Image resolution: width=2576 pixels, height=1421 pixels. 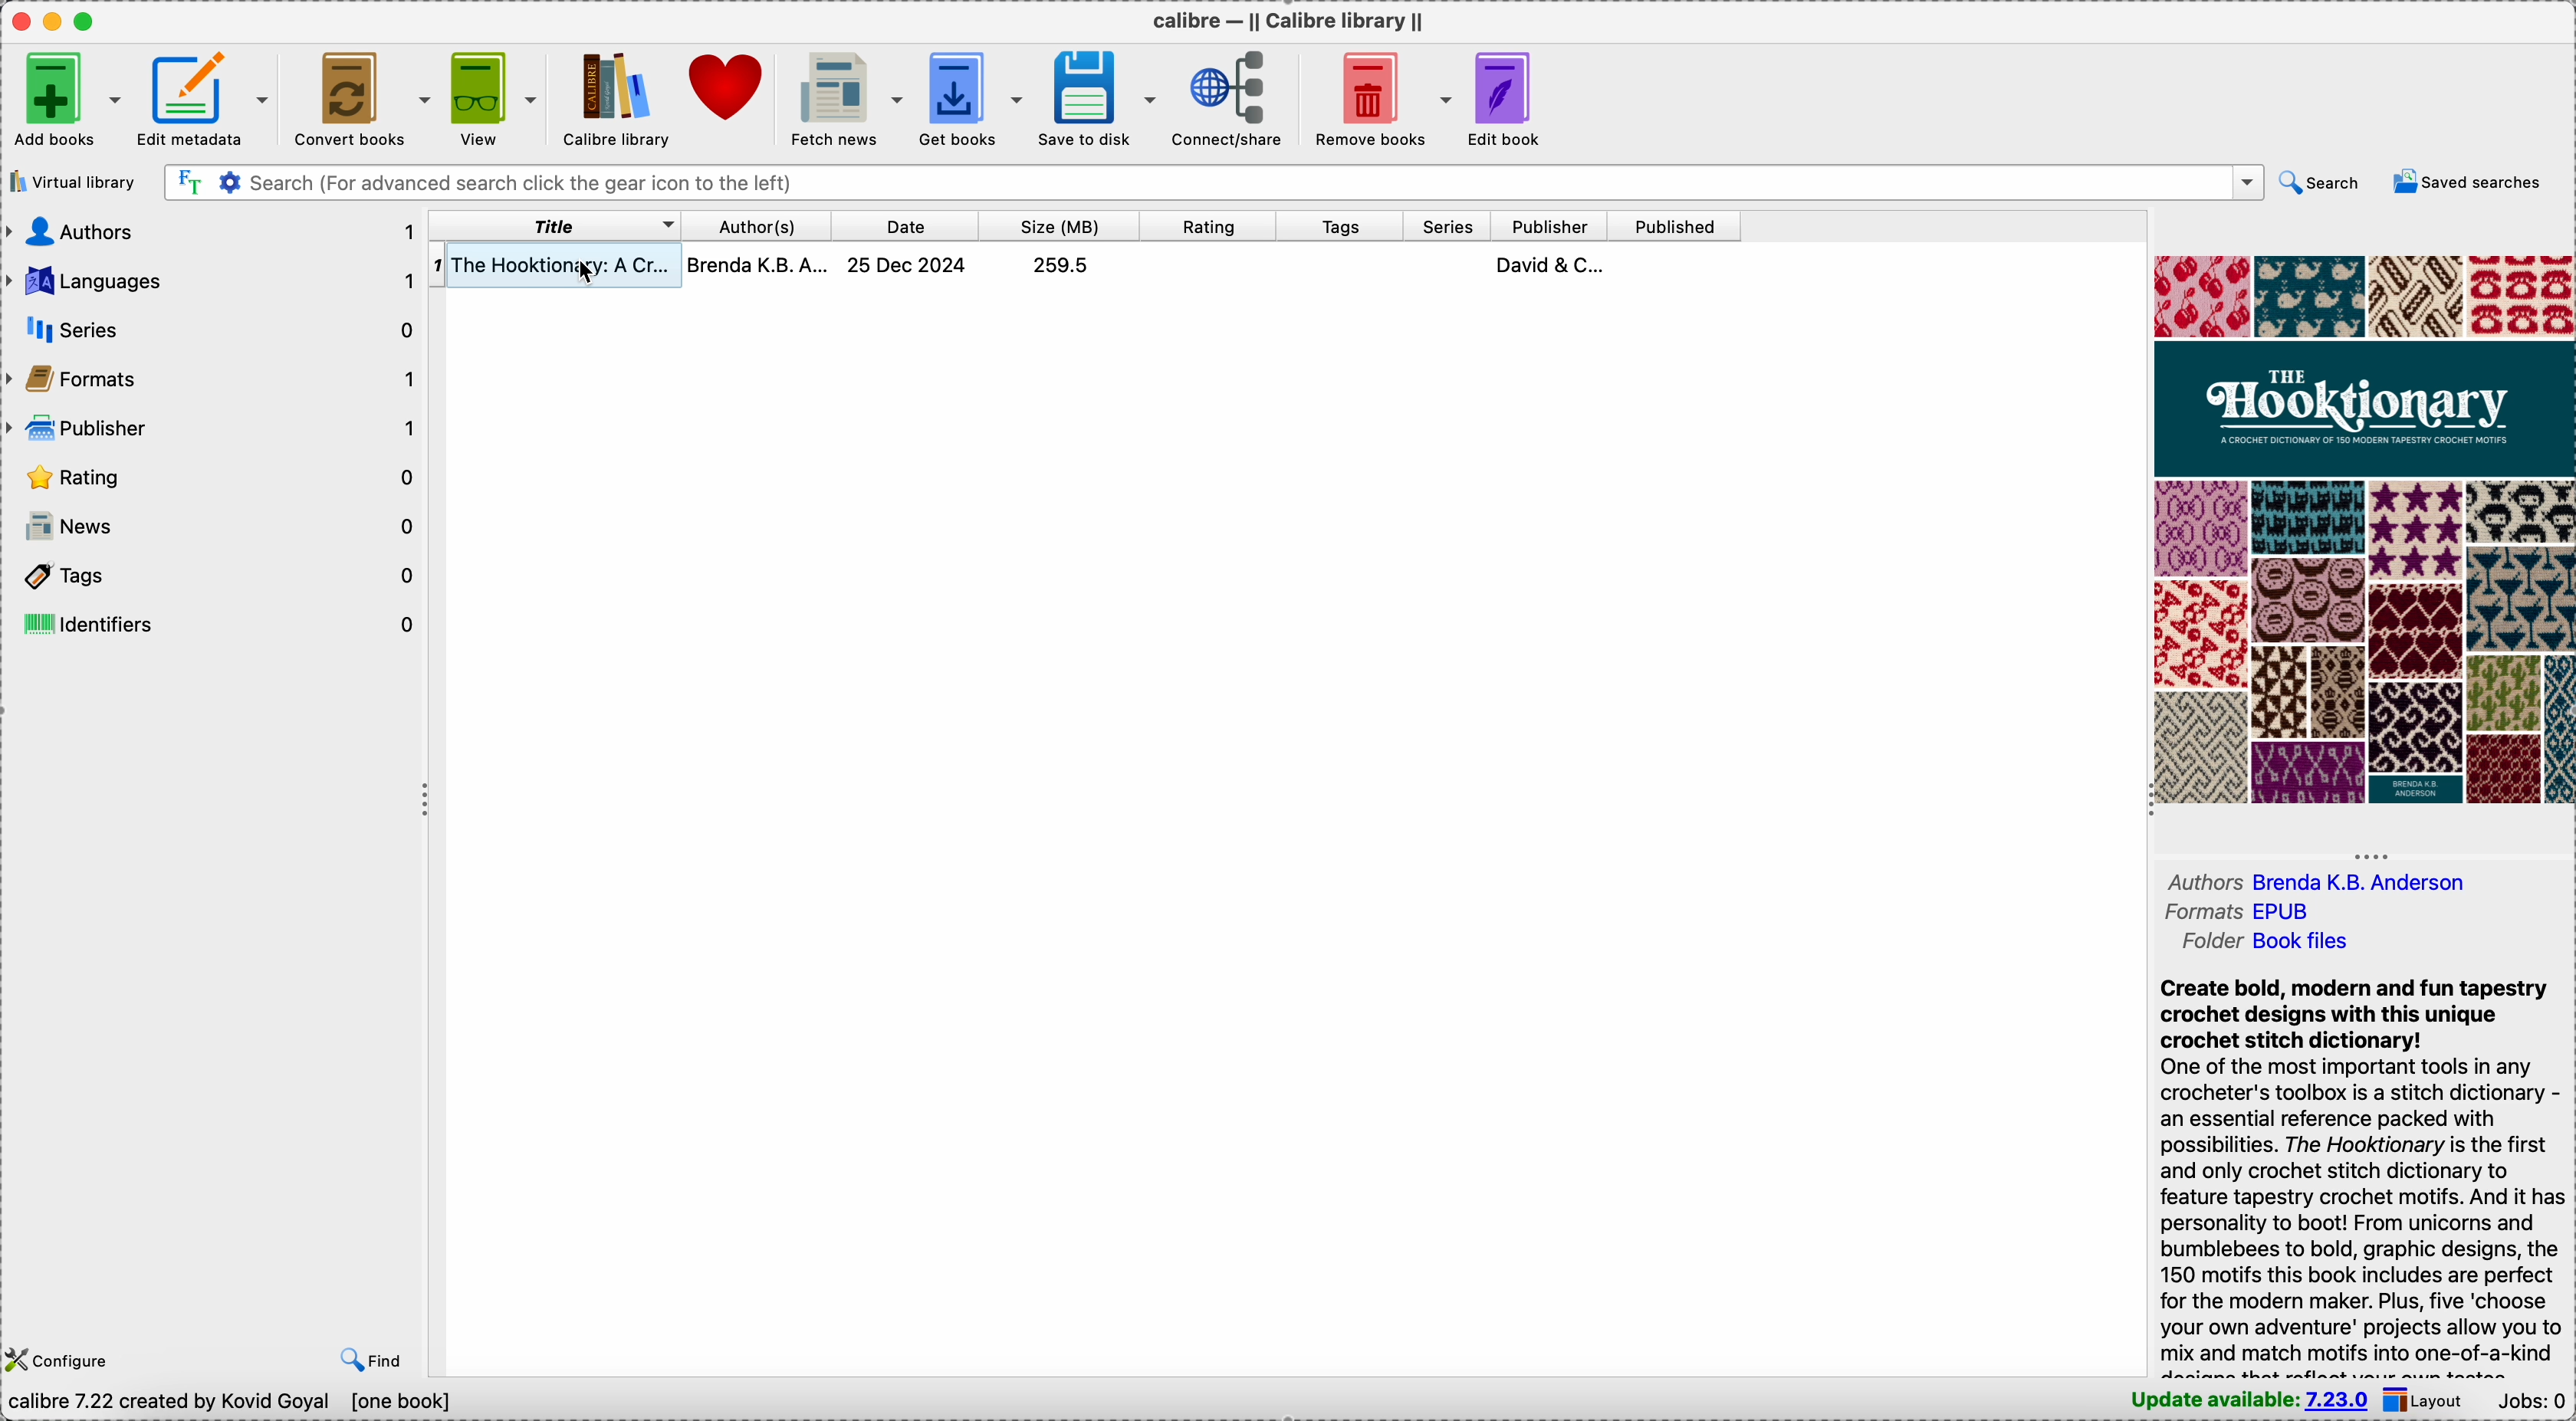 What do you see at coordinates (1287, 23) in the screenshot?
I see `Calibre` at bounding box center [1287, 23].